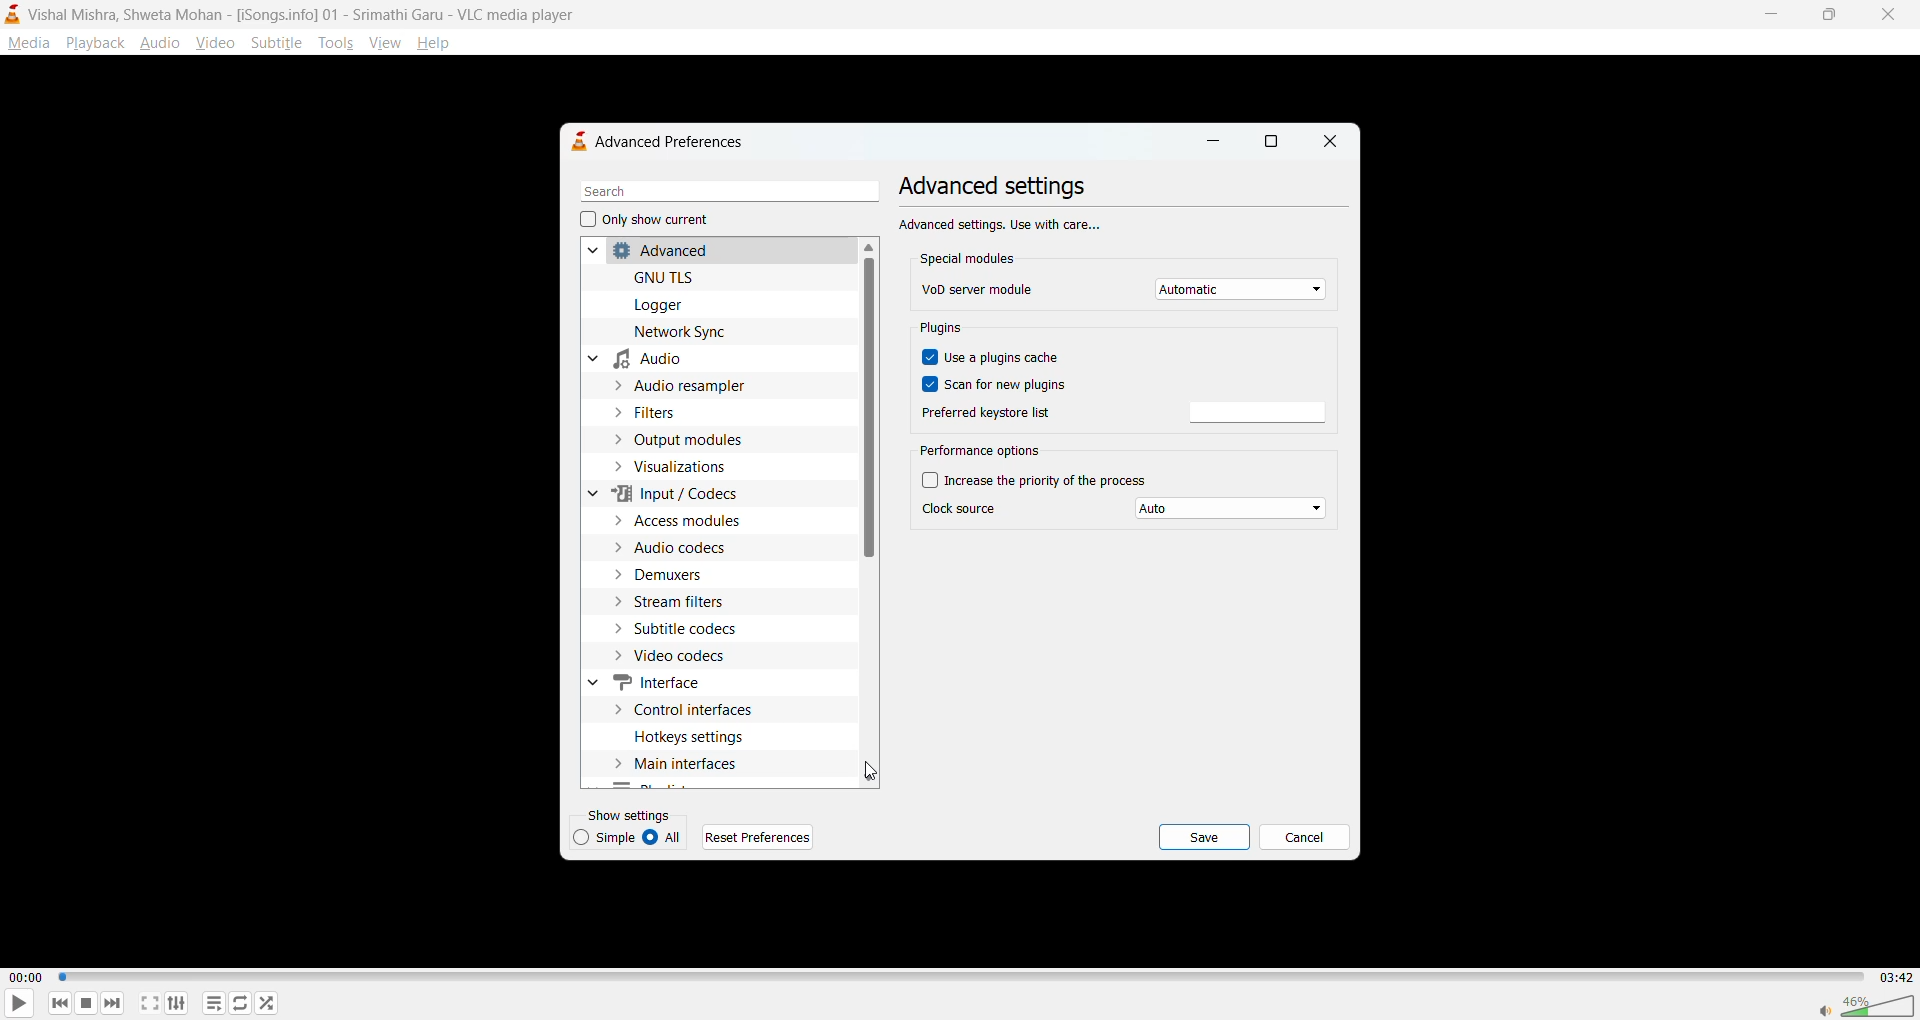  I want to click on filters, so click(667, 412).